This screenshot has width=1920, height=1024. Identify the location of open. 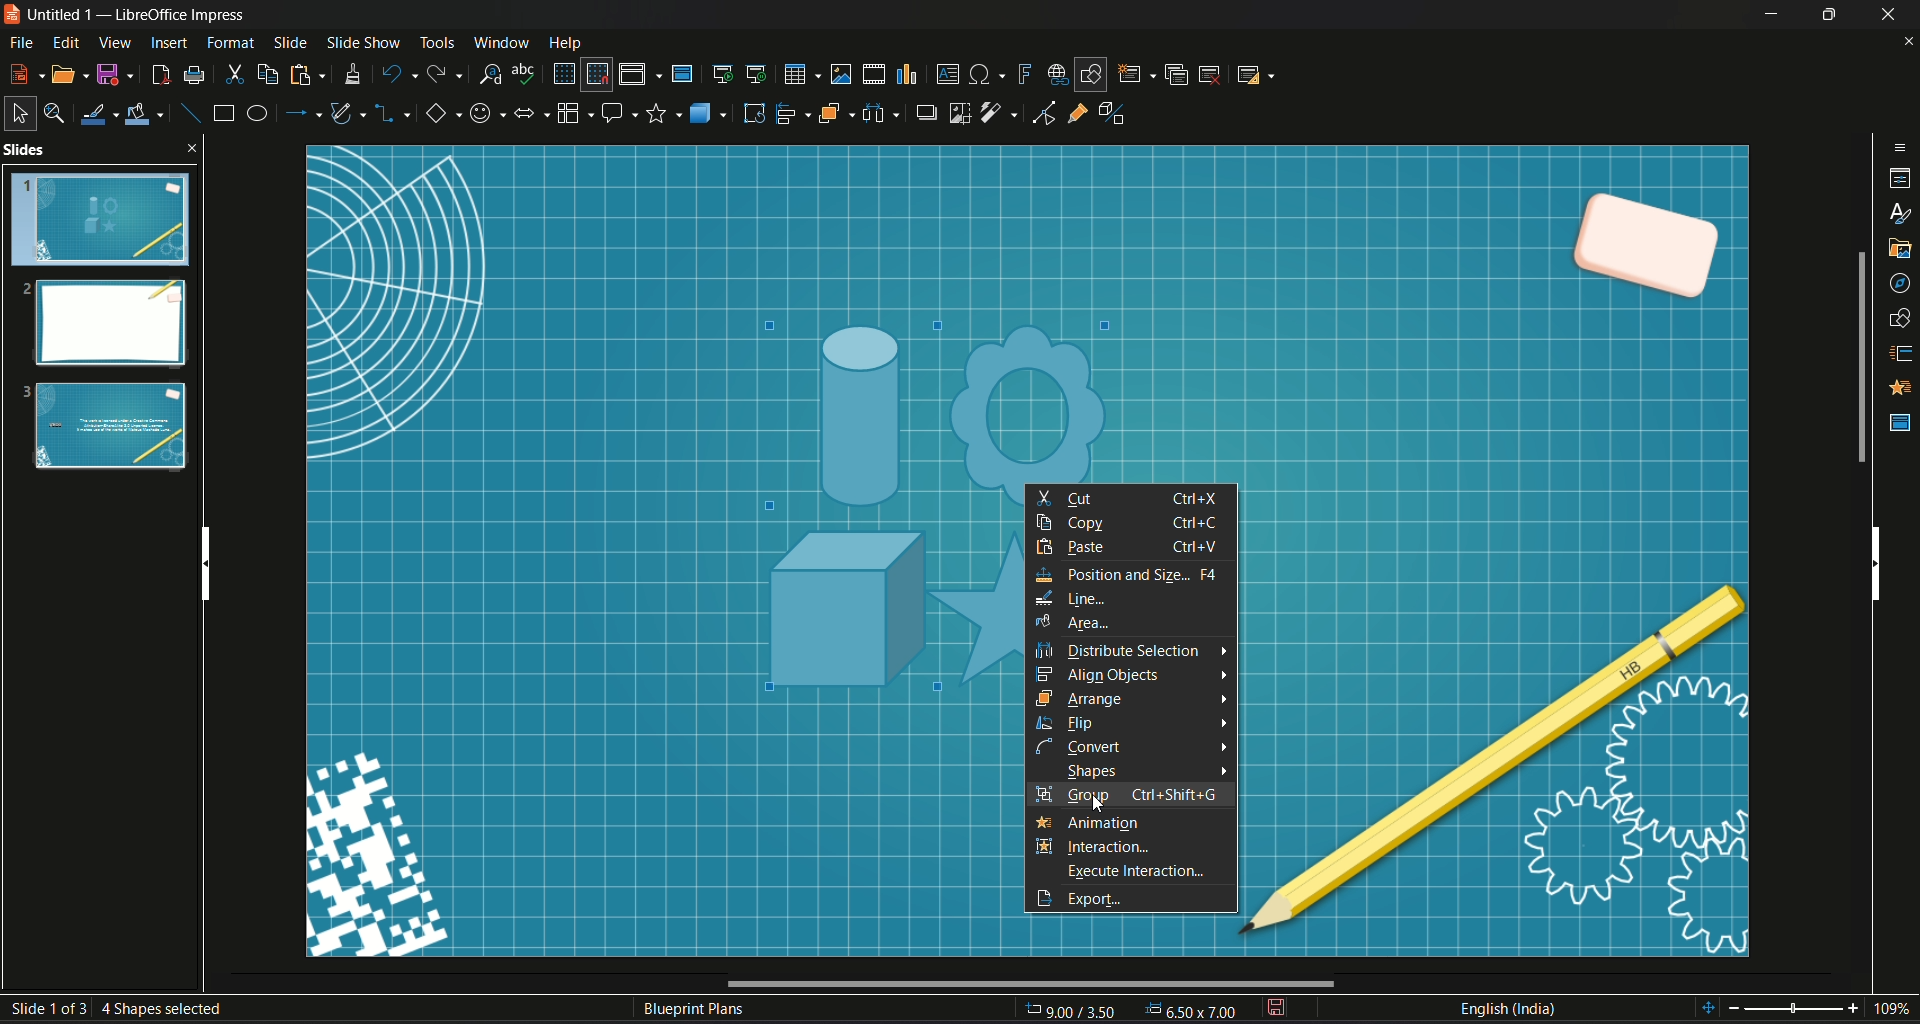
(71, 74).